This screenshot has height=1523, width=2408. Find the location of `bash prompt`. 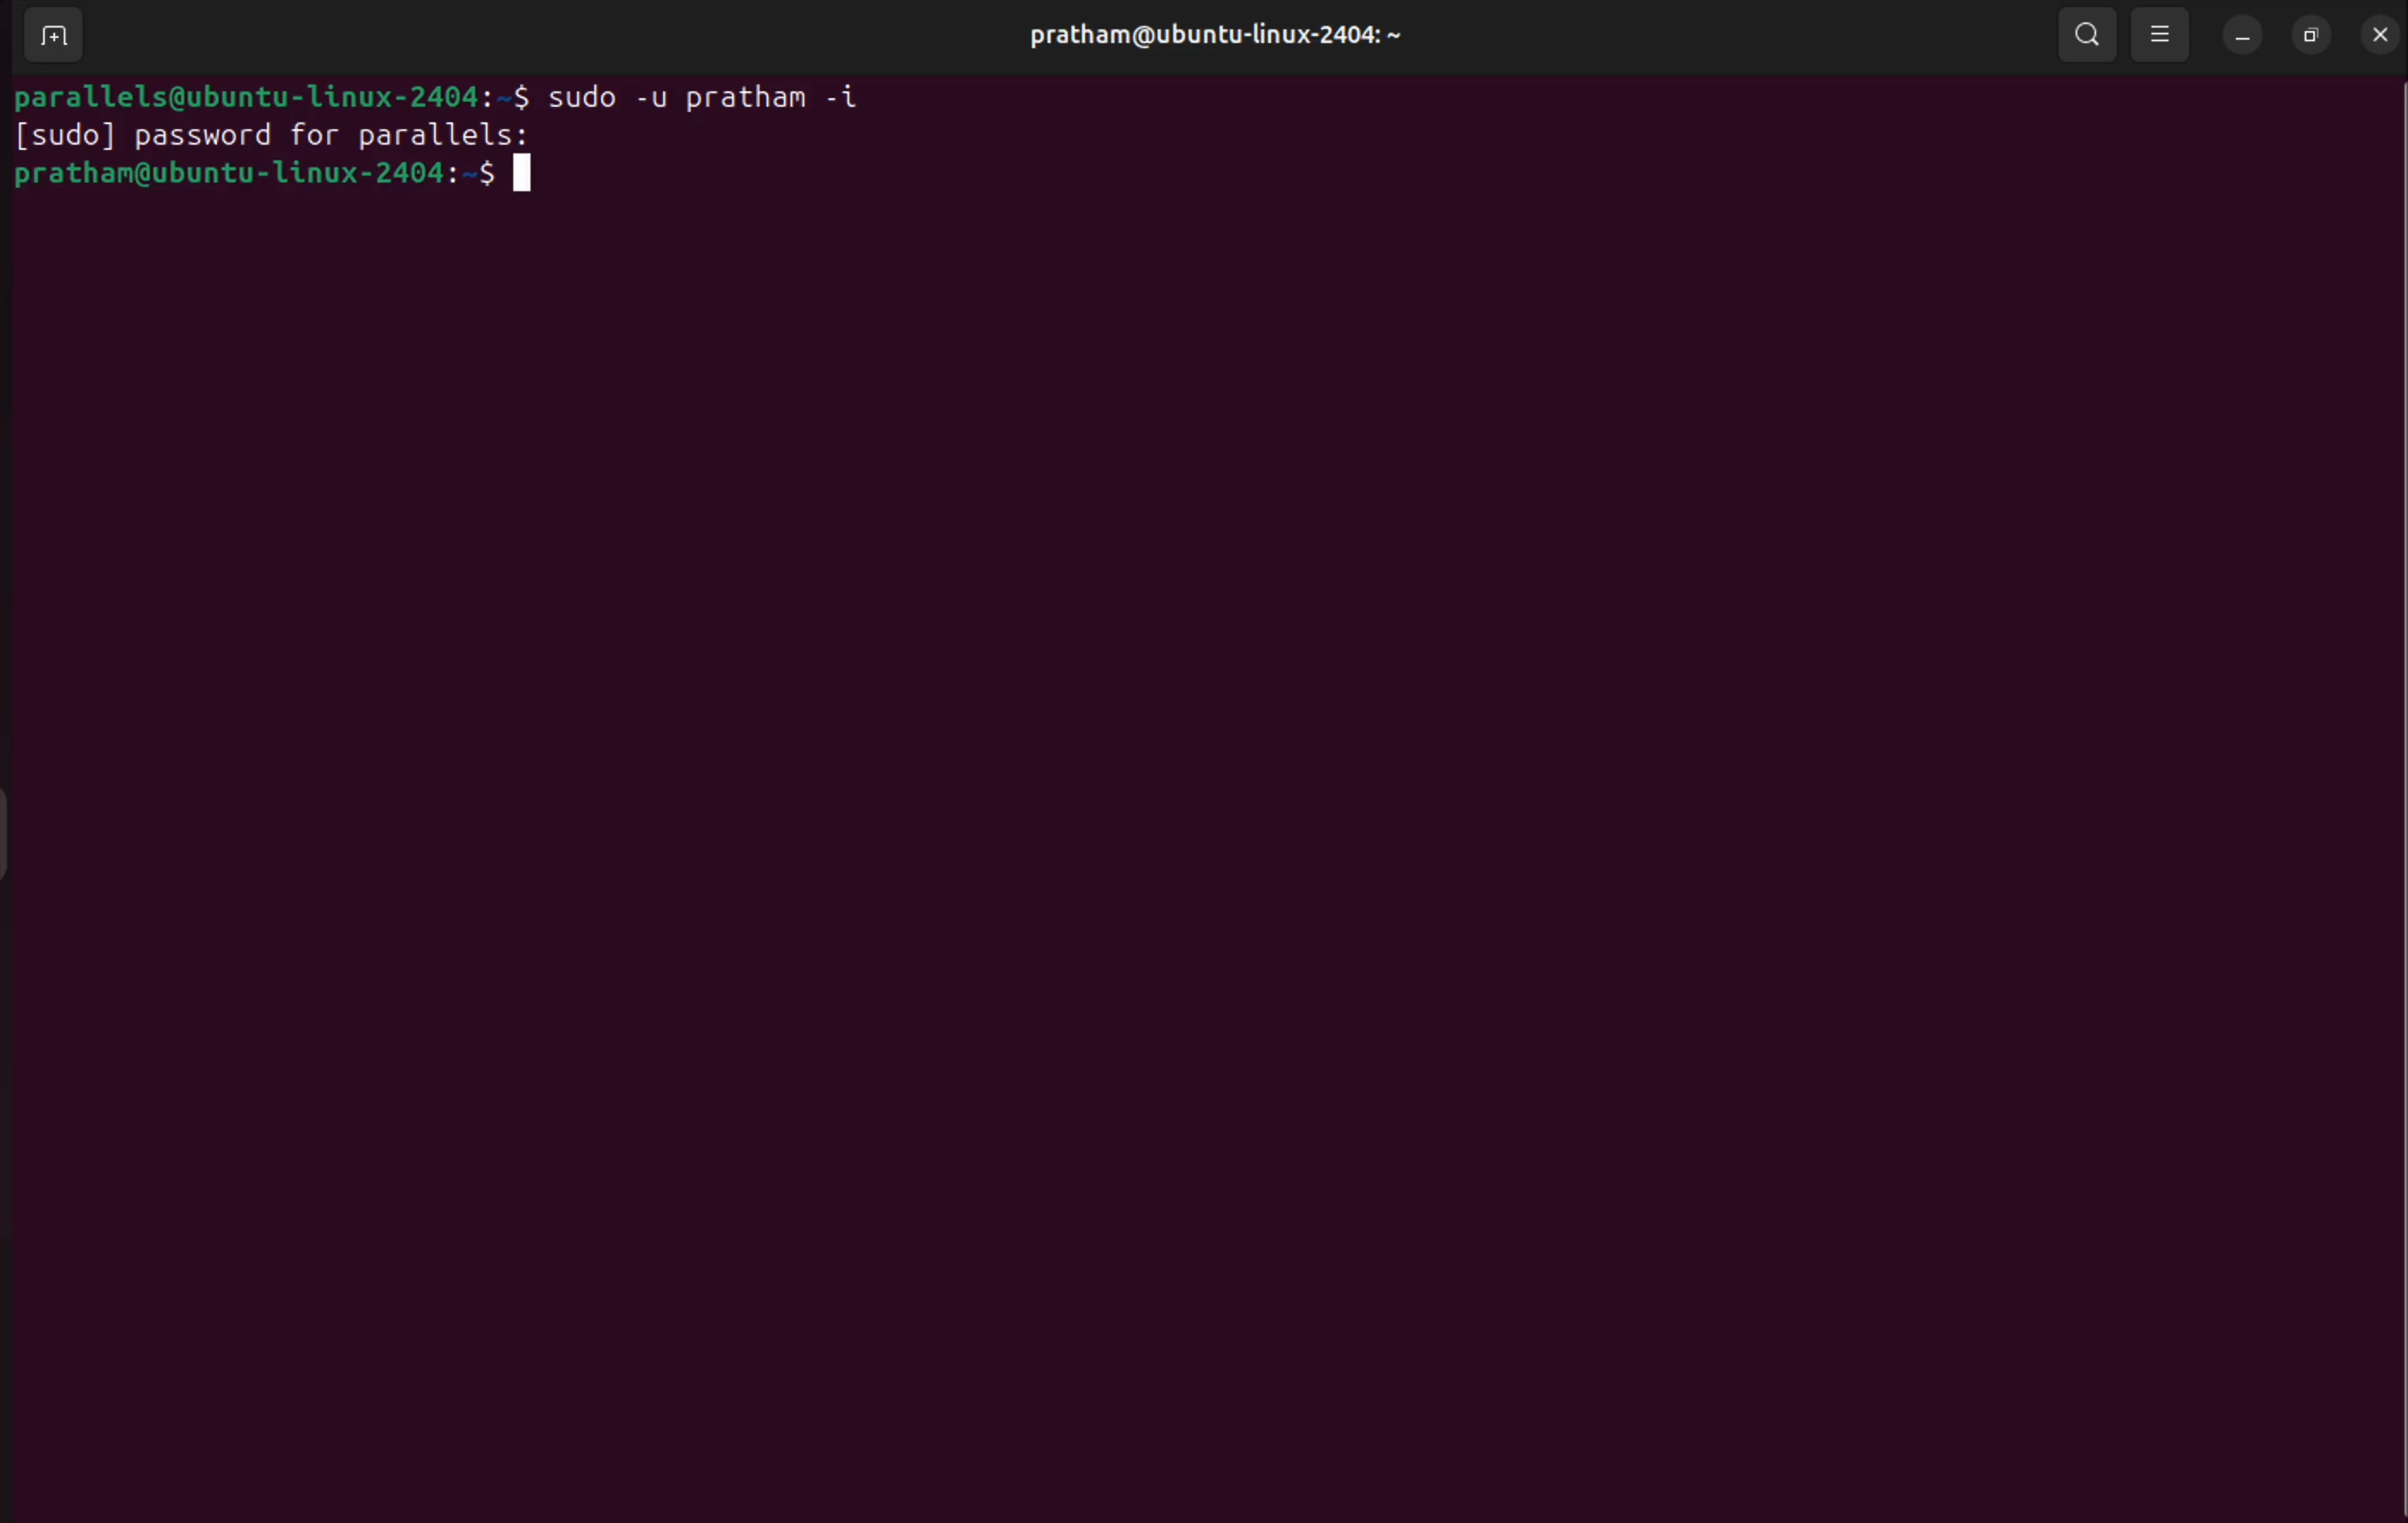

bash prompt is located at coordinates (267, 92).